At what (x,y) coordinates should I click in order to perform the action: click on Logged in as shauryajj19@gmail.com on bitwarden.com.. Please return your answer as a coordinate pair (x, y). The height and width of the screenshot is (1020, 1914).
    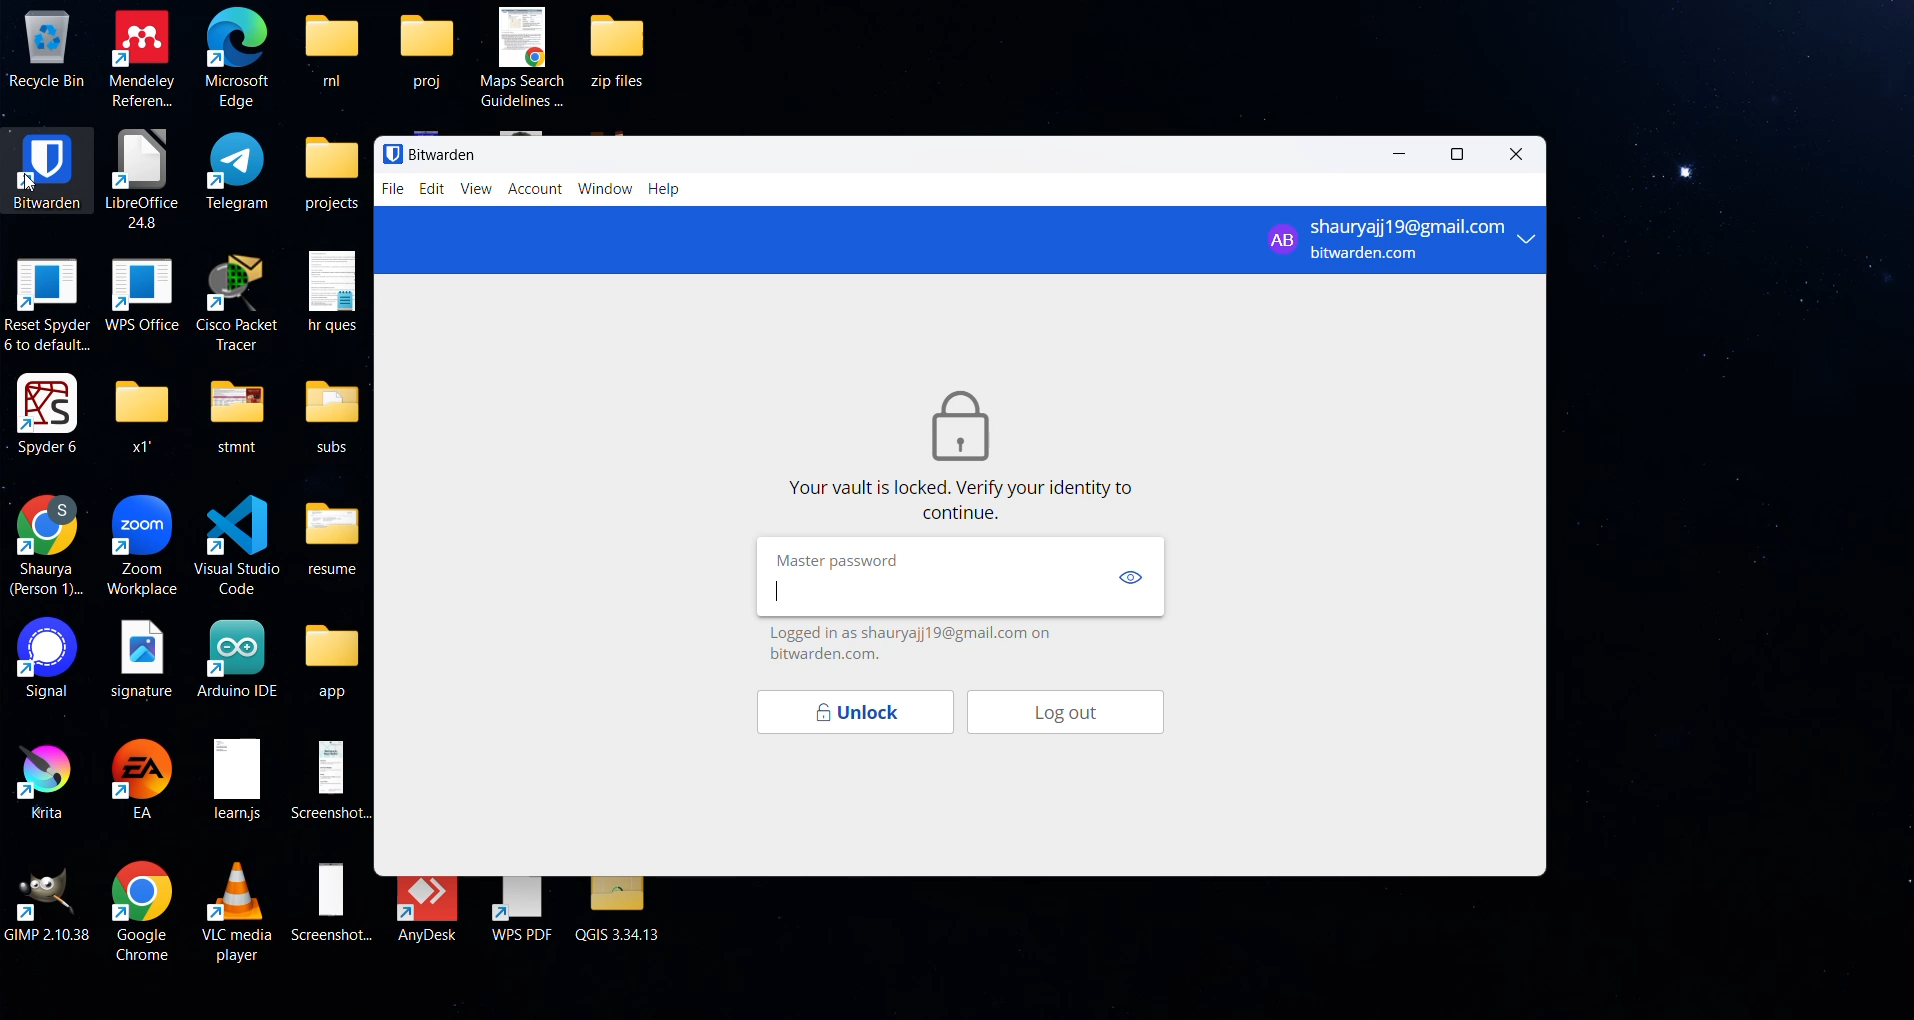
    Looking at the image, I should click on (918, 643).